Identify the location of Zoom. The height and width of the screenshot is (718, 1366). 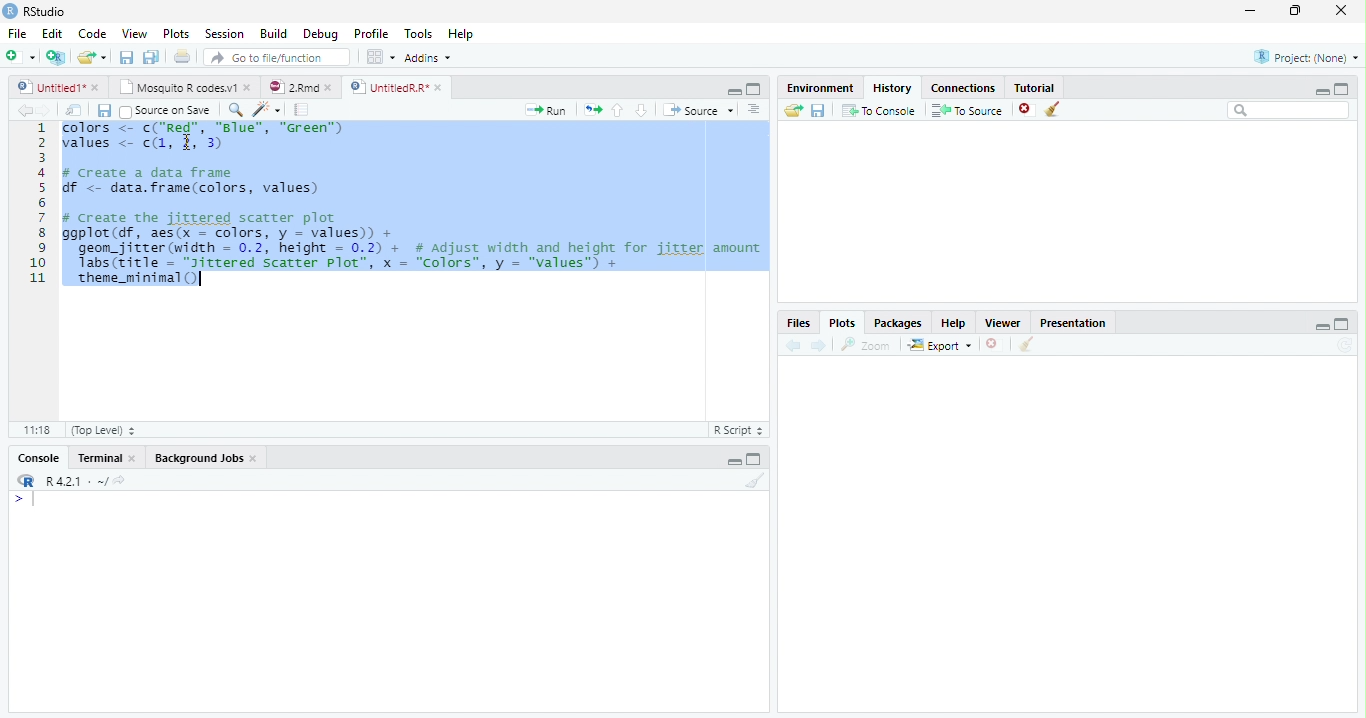
(866, 345).